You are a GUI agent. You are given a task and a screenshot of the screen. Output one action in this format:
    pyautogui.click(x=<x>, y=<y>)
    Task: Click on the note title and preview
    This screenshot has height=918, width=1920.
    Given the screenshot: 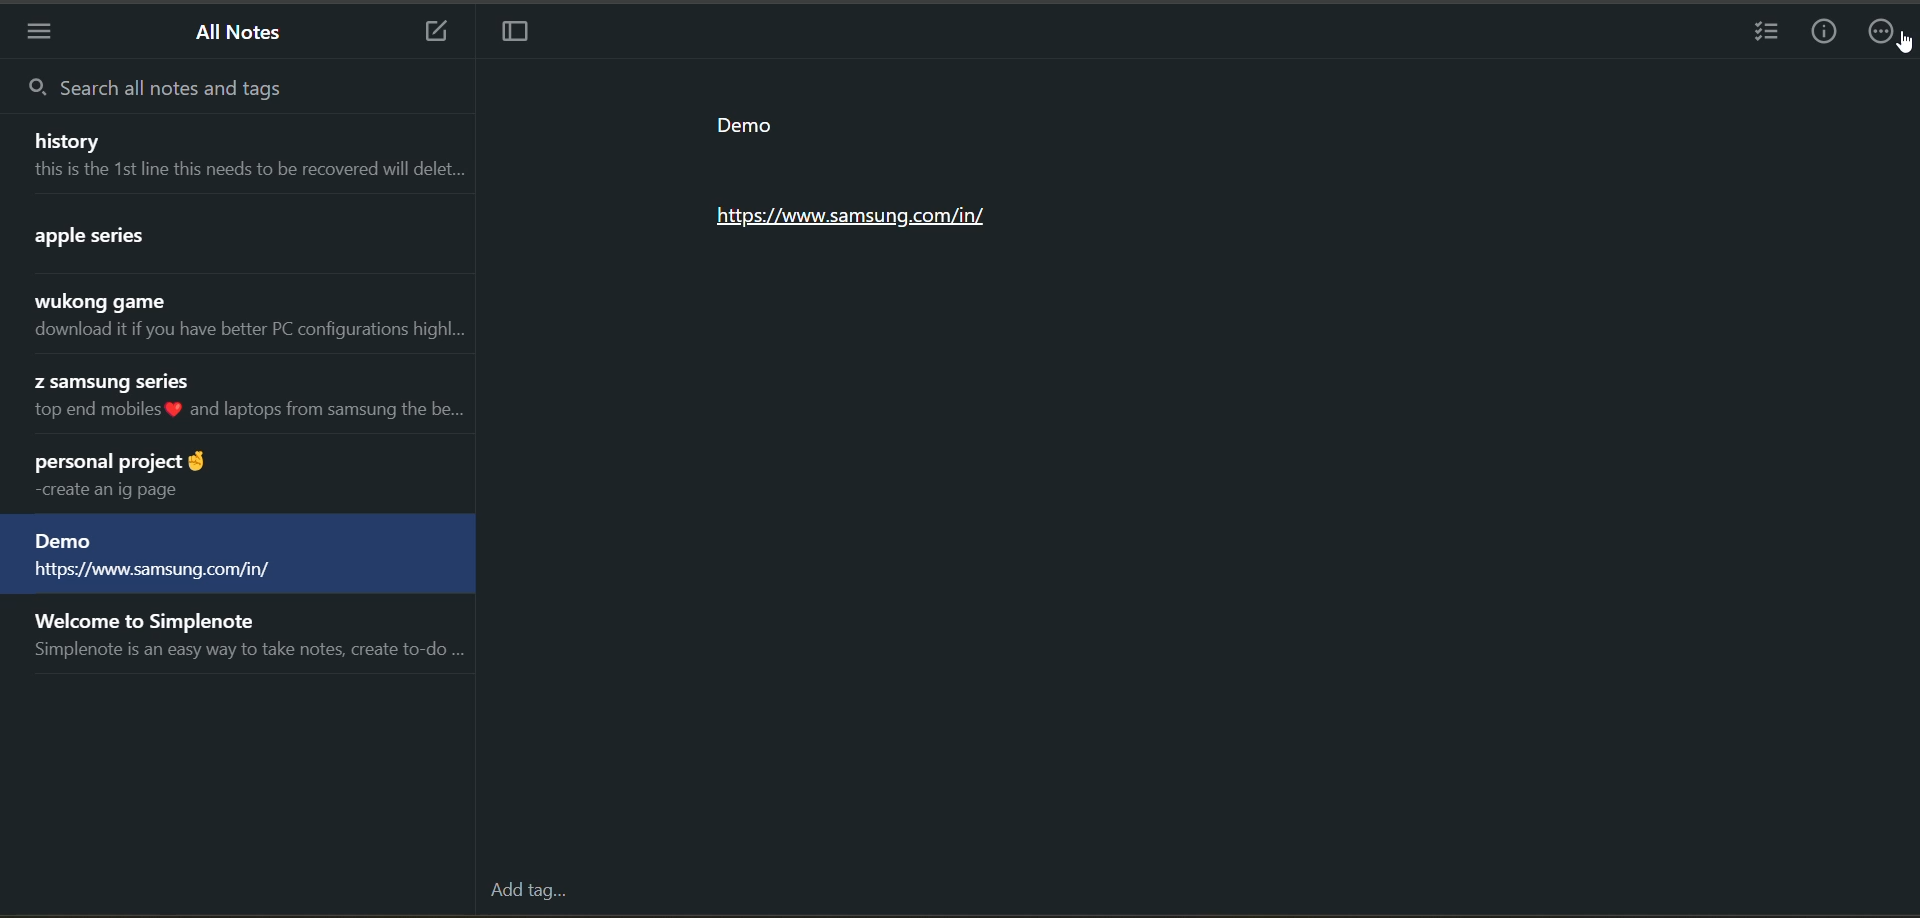 What is the action you would take?
    pyautogui.click(x=237, y=556)
    